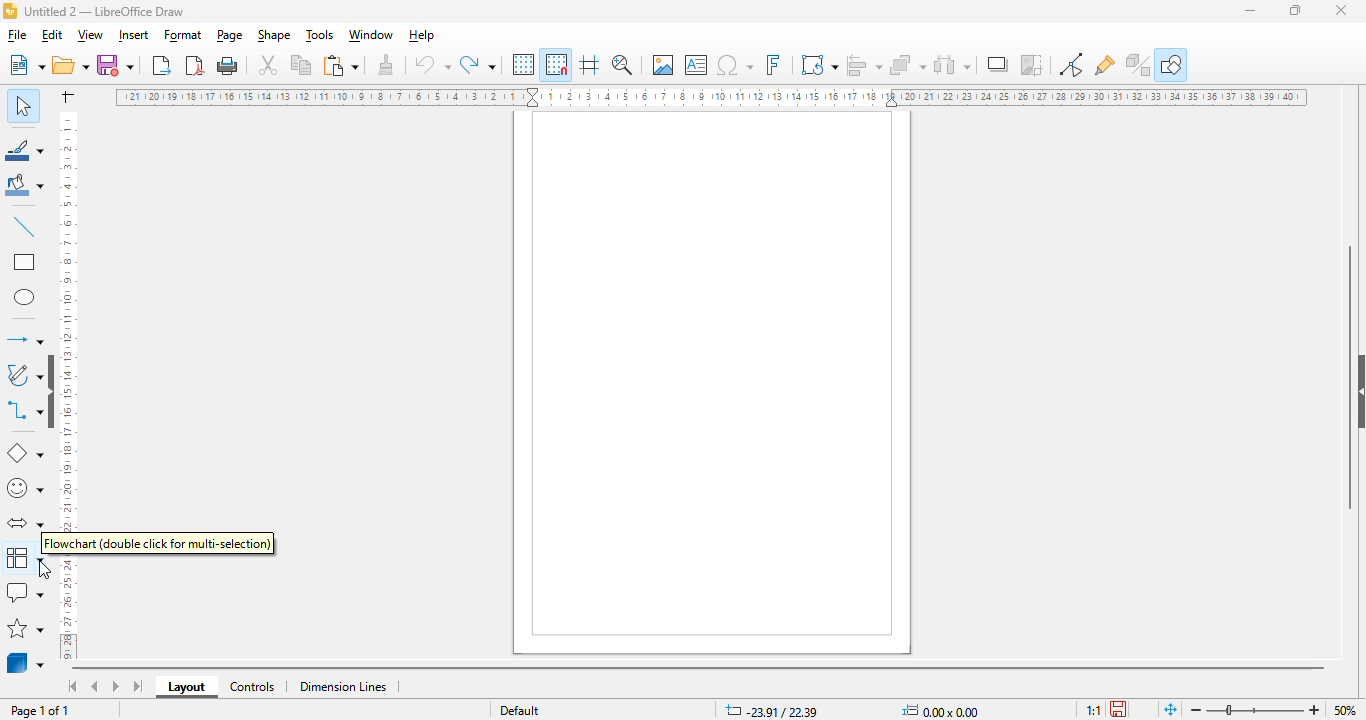 The image size is (1366, 720). I want to click on ruler, so click(68, 386).